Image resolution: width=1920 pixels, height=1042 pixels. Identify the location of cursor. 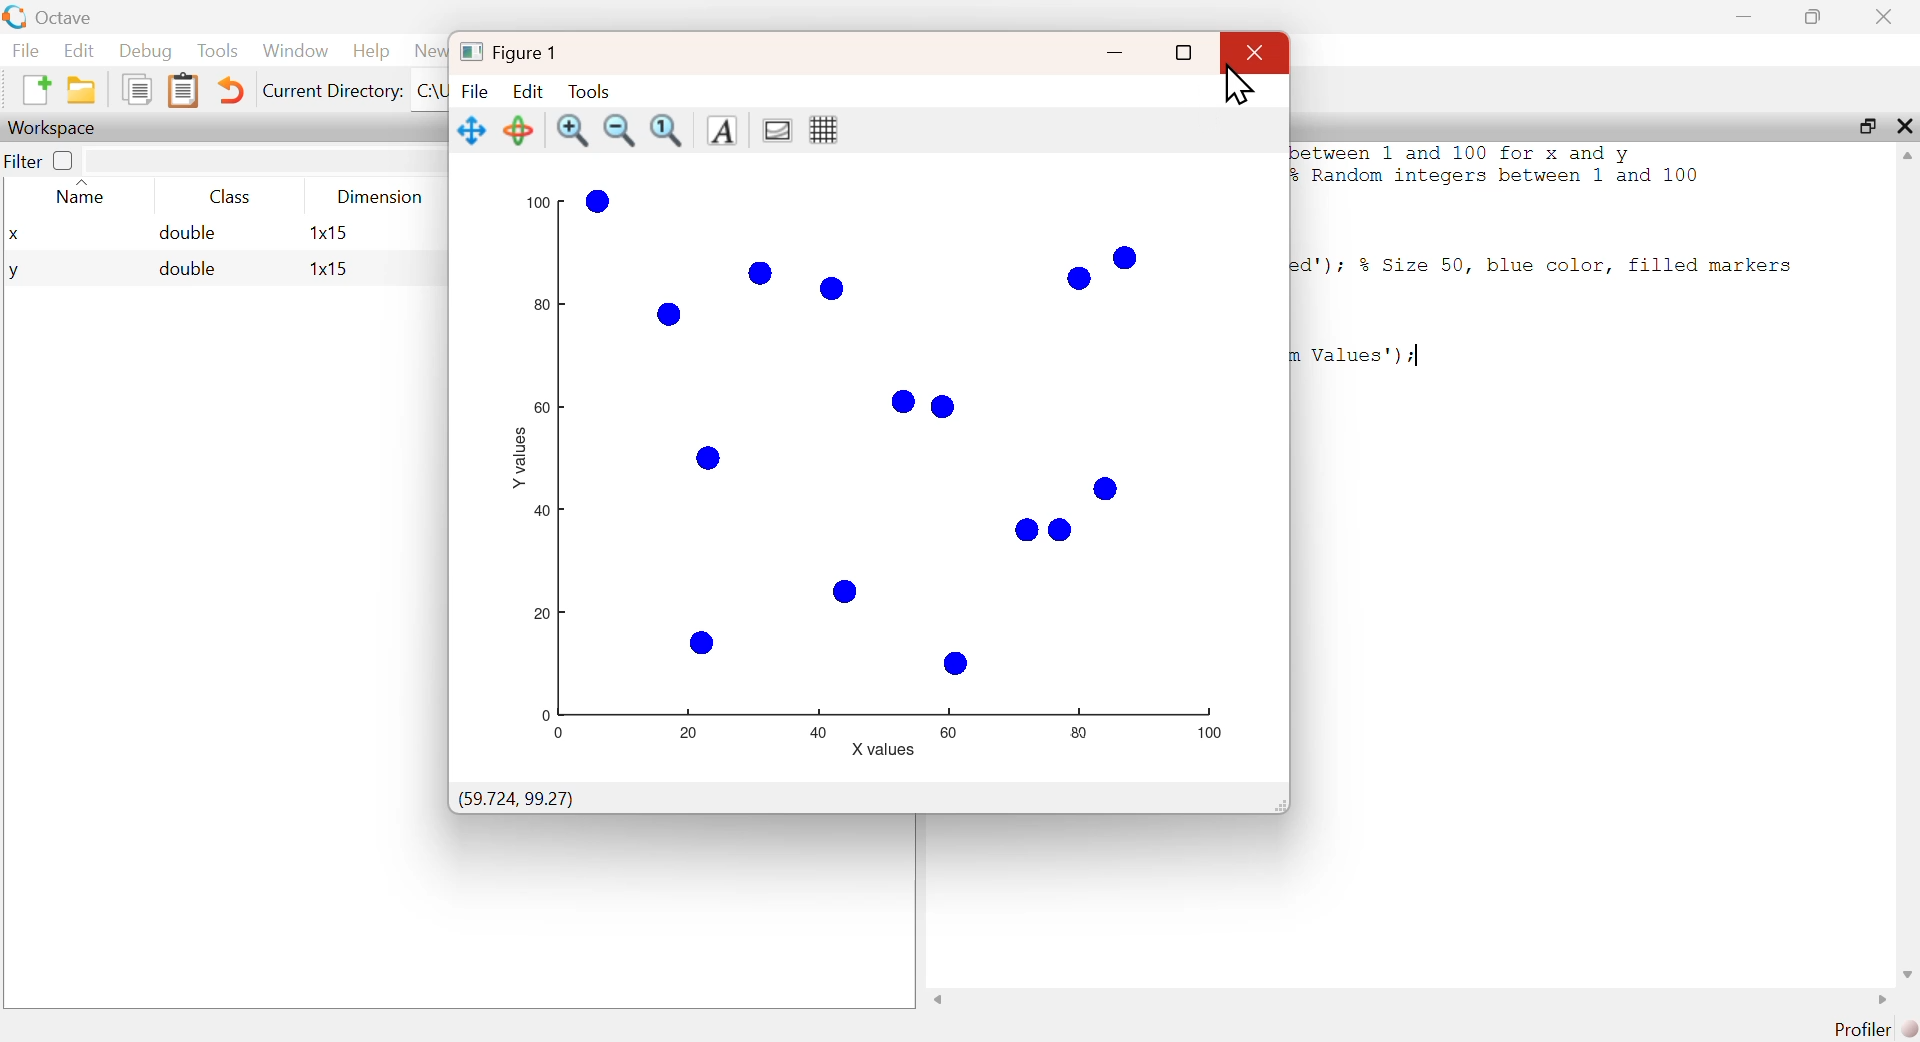
(1236, 88).